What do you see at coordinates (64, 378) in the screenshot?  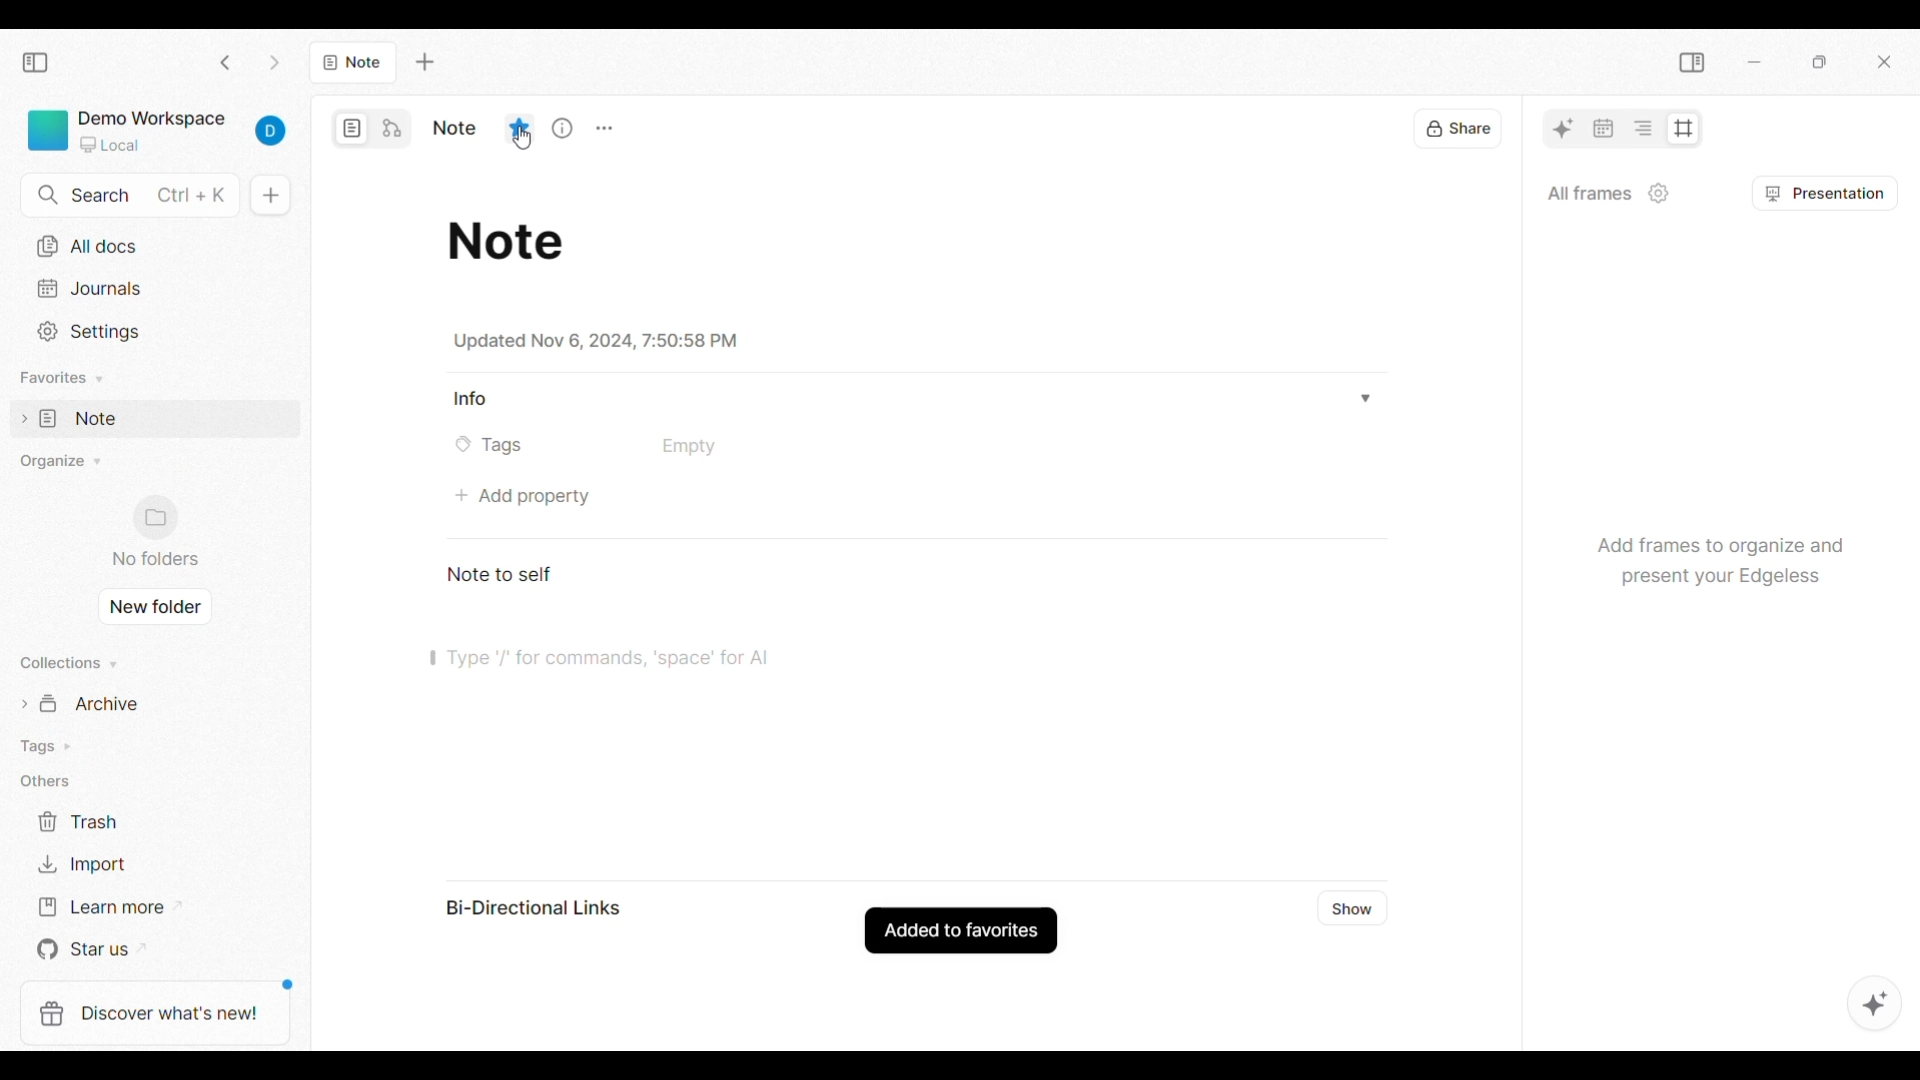 I see `Favorites +` at bounding box center [64, 378].